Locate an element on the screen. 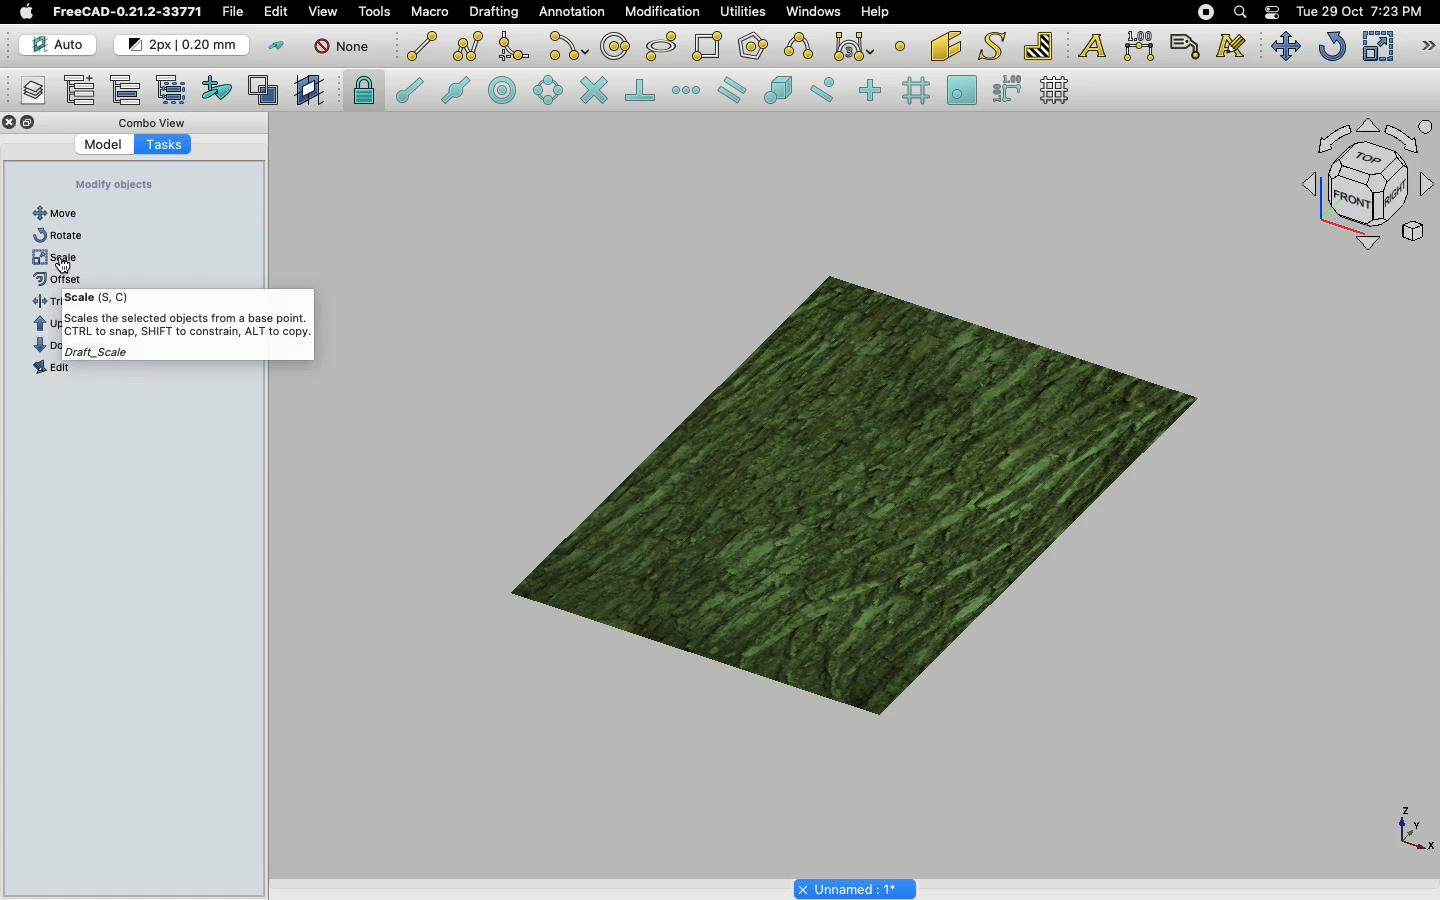 Image resolution: width=1440 pixels, height=900 pixels. Search is located at coordinates (1239, 12).